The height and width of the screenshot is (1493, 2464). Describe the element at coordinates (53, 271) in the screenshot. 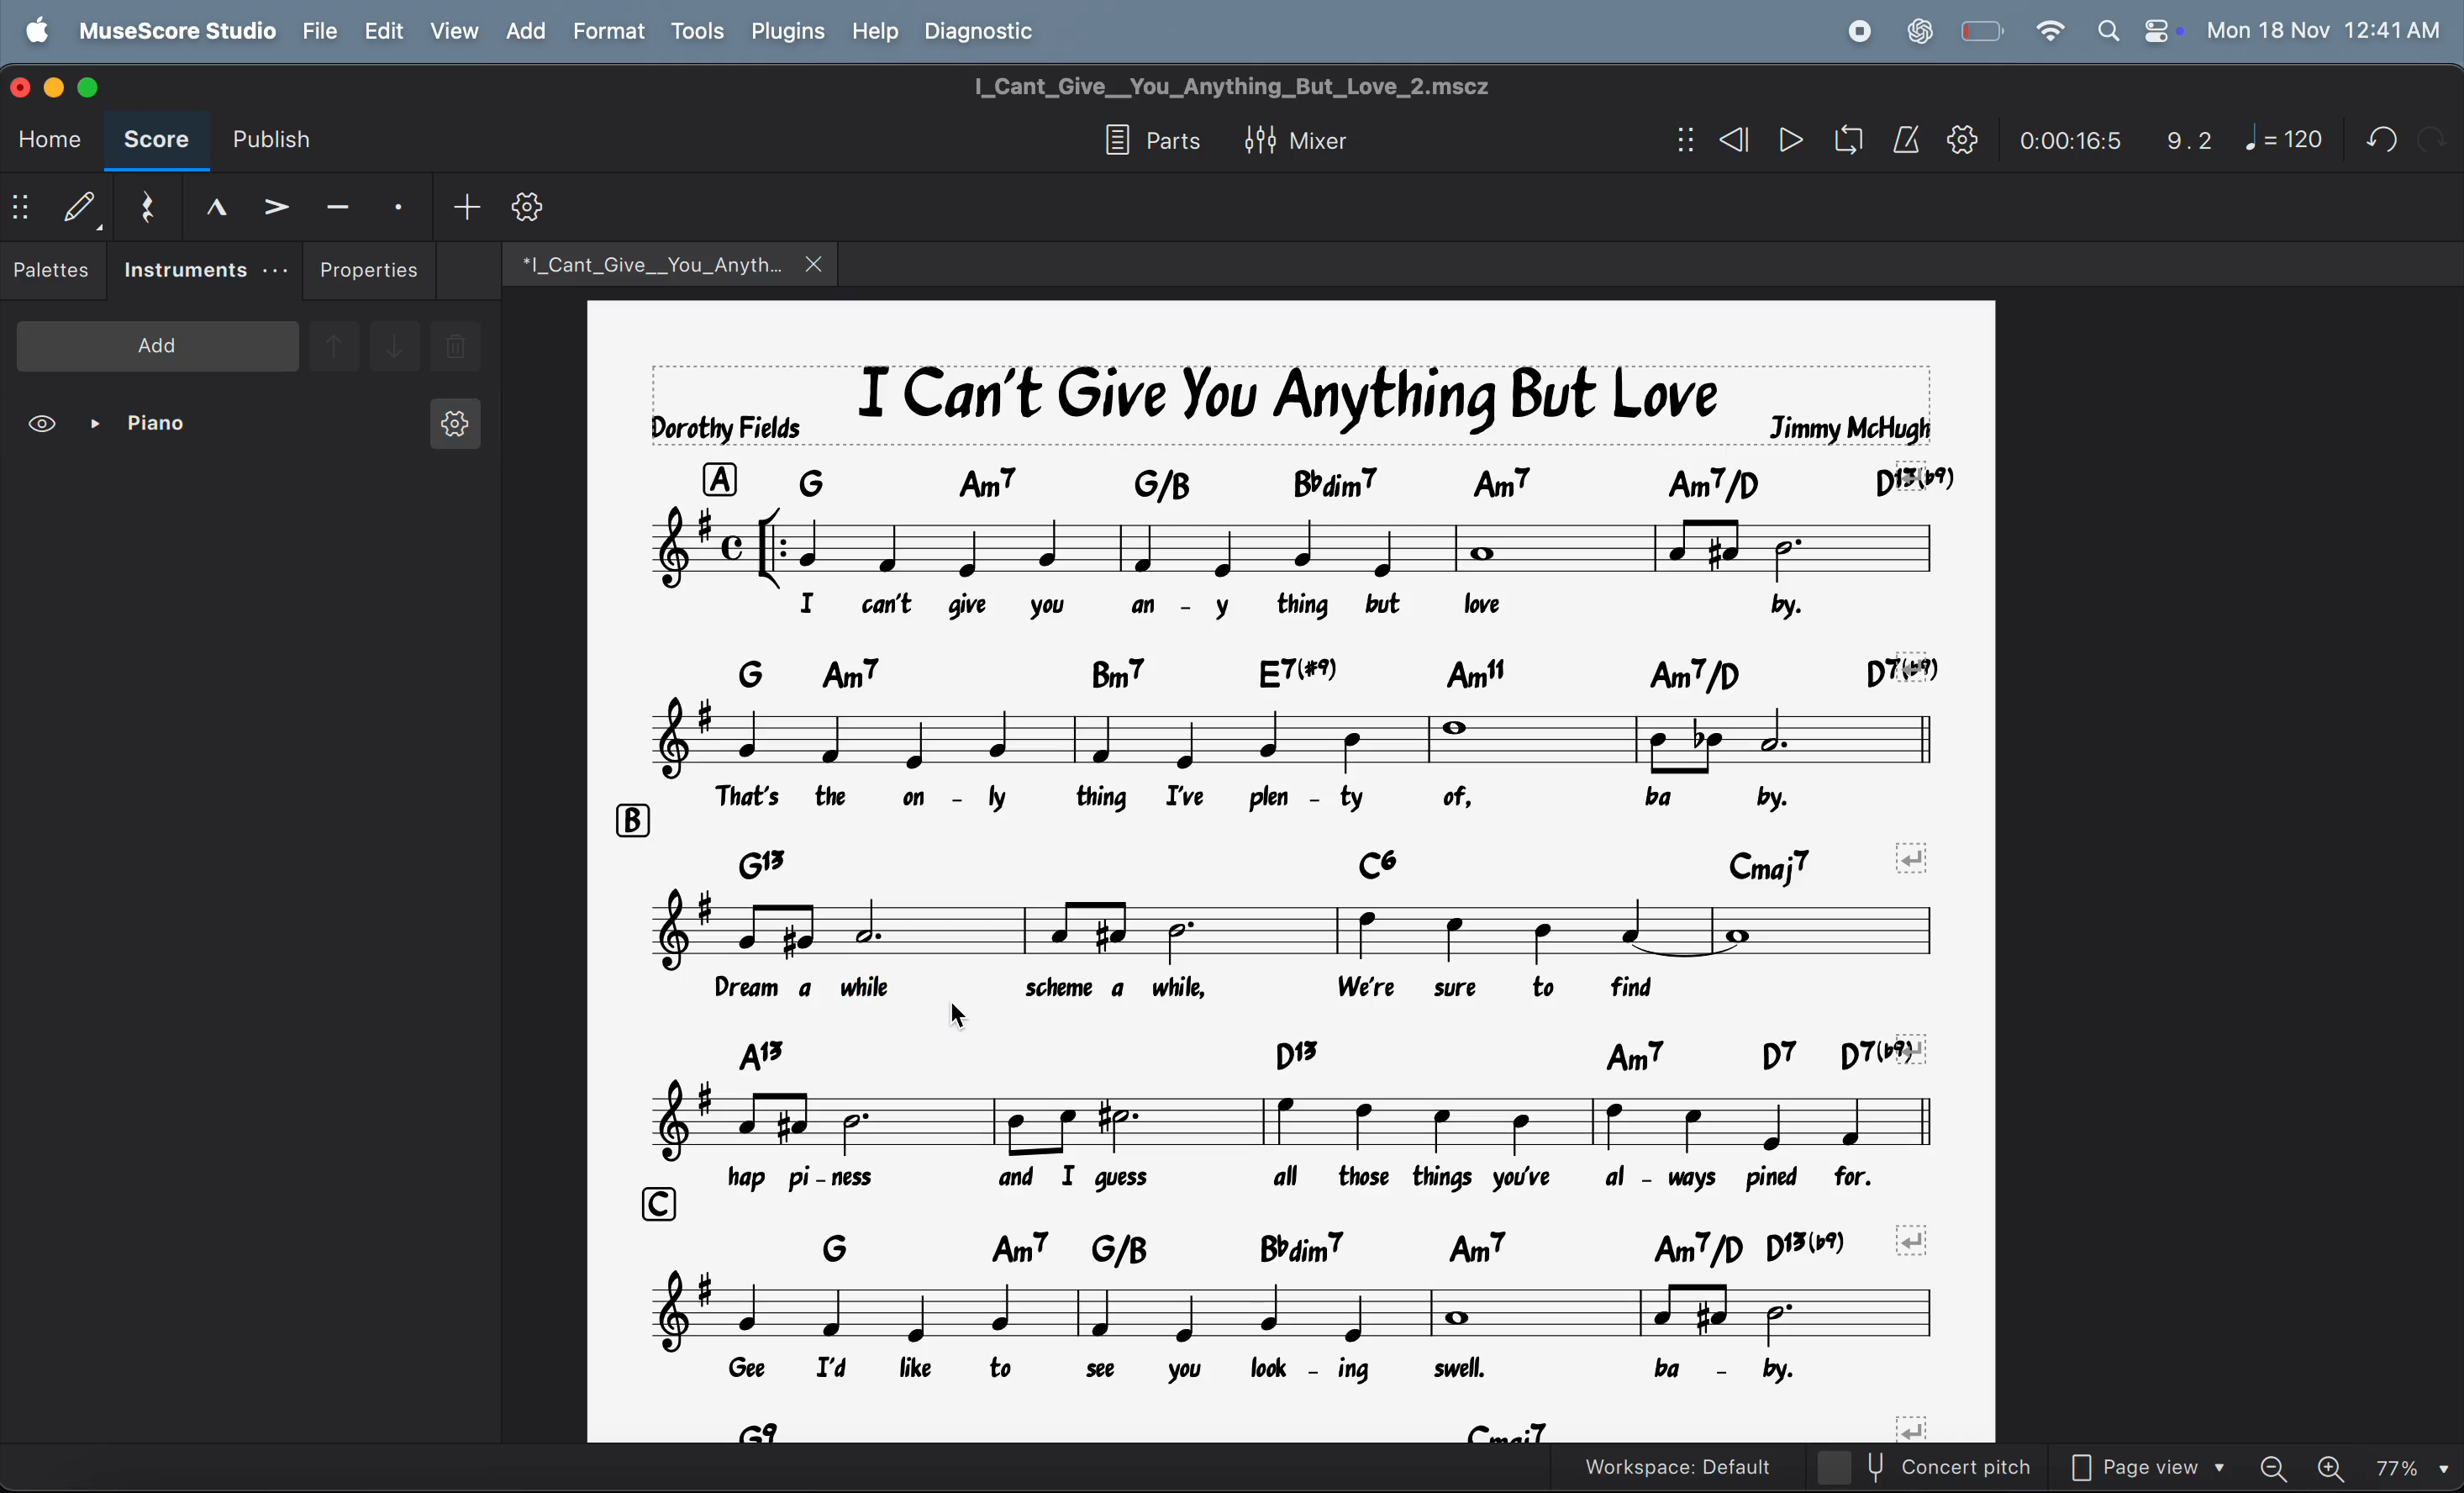

I see `pallettes` at that location.